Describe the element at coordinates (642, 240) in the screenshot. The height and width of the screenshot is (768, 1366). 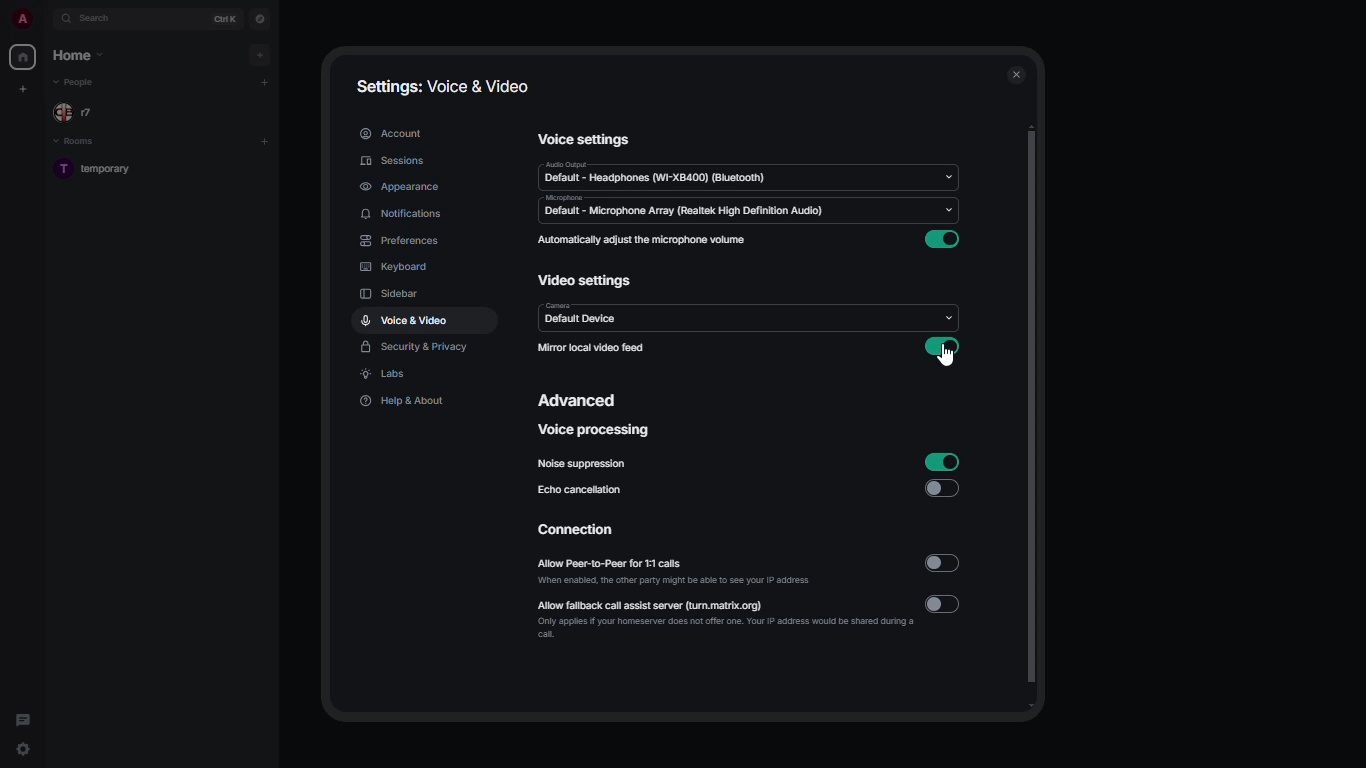
I see `automatically adjust the microphone volume` at that location.